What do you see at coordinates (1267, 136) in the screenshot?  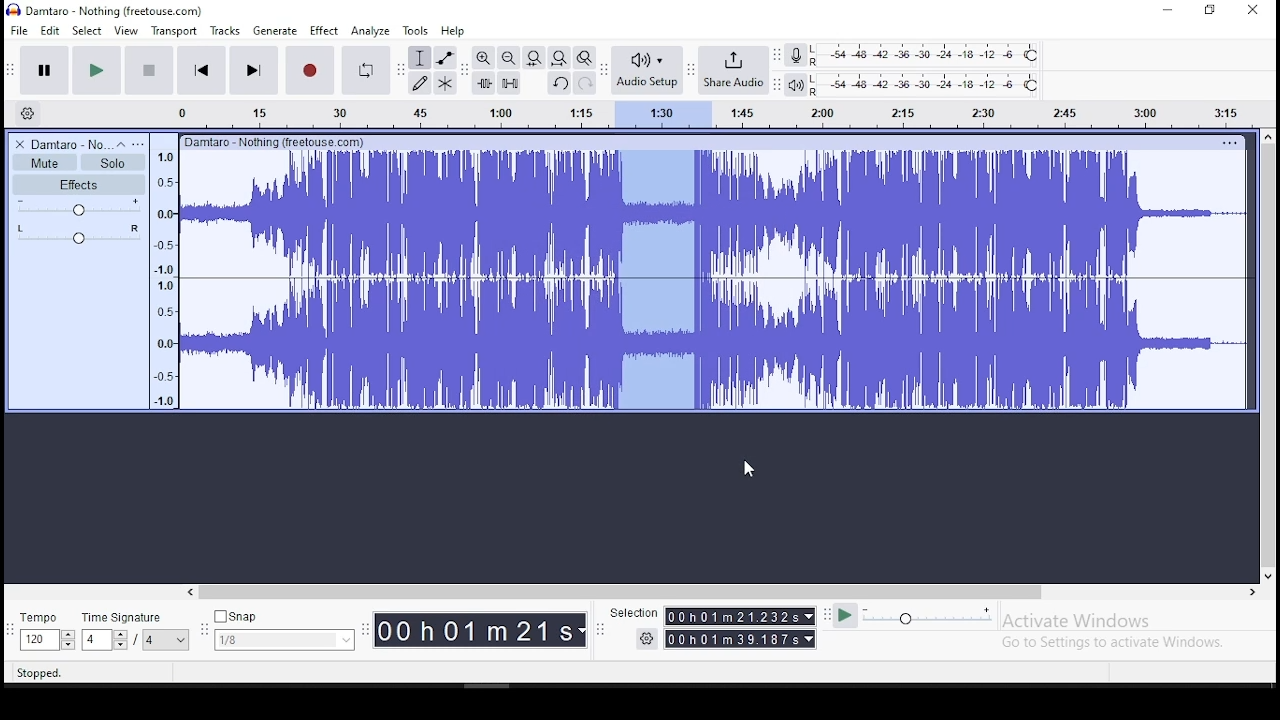 I see `up` at bounding box center [1267, 136].